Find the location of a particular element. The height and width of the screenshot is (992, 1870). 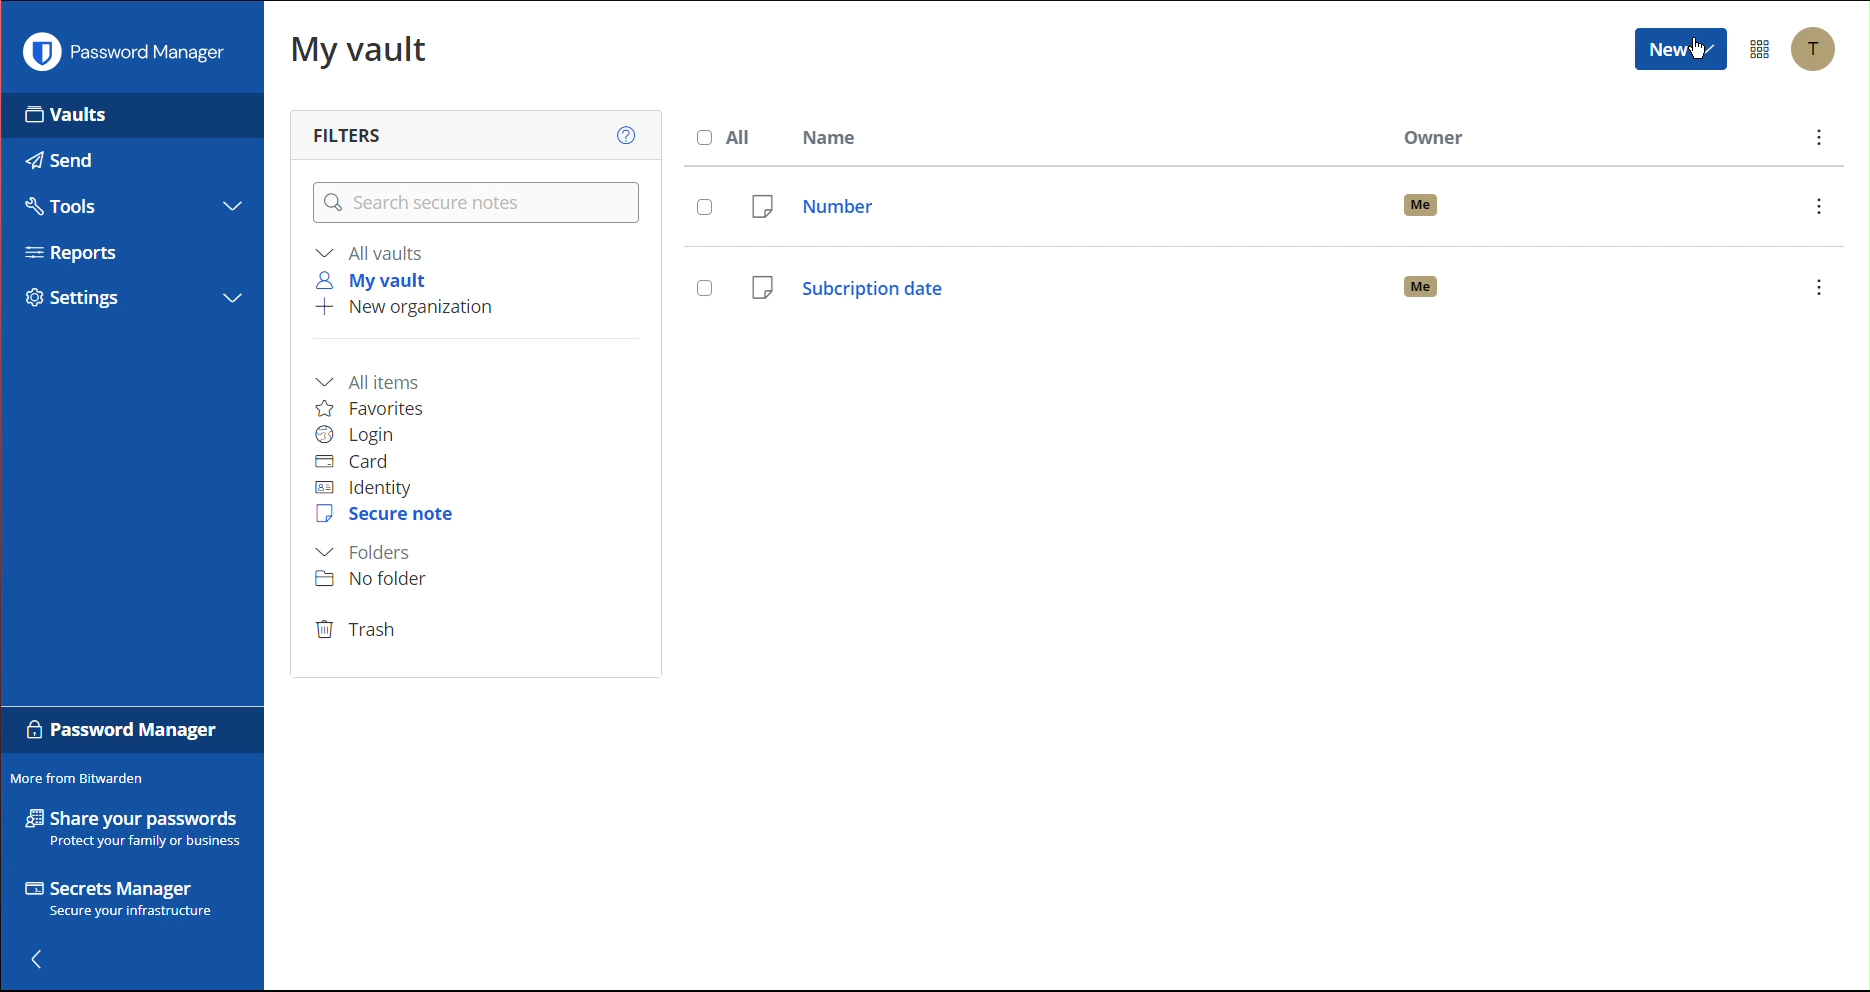

My vault is located at coordinates (377, 280).